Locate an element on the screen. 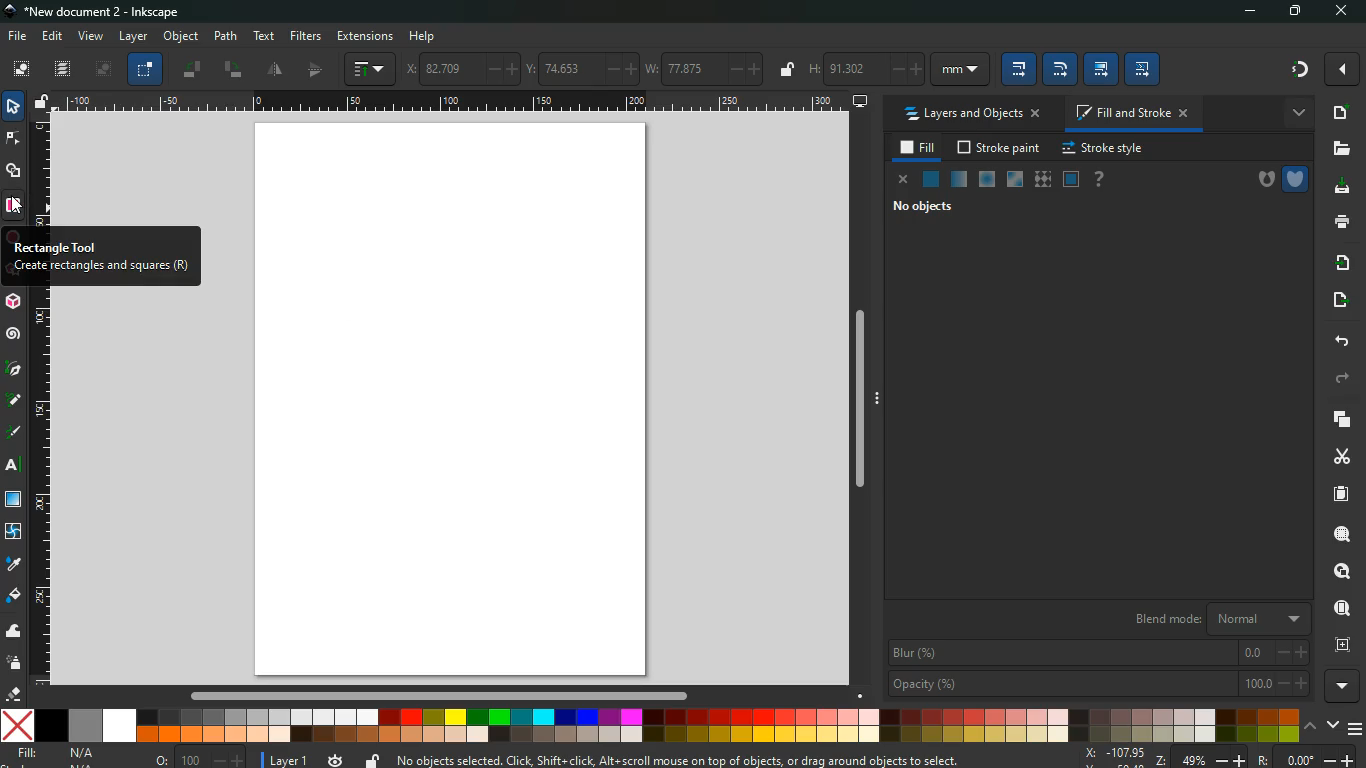 The image size is (1366, 768). window is located at coordinates (1014, 181).